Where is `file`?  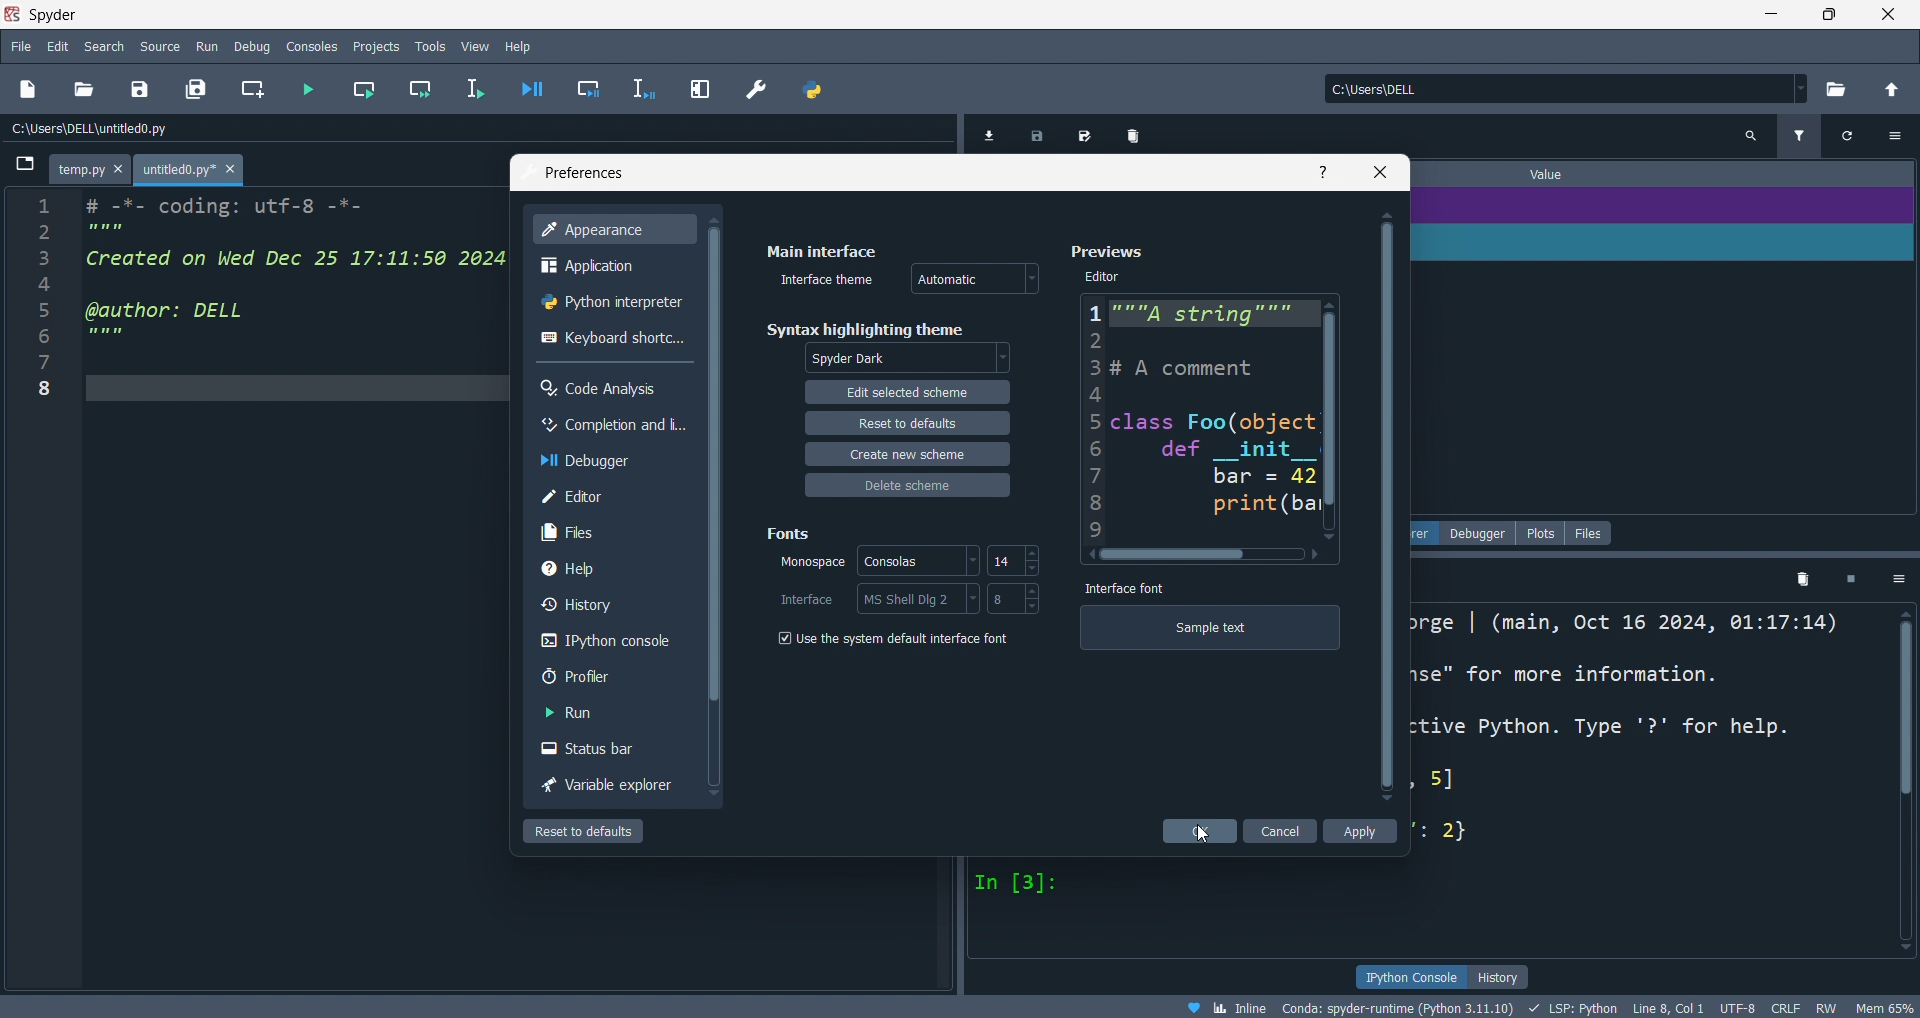 file is located at coordinates (21, 46).